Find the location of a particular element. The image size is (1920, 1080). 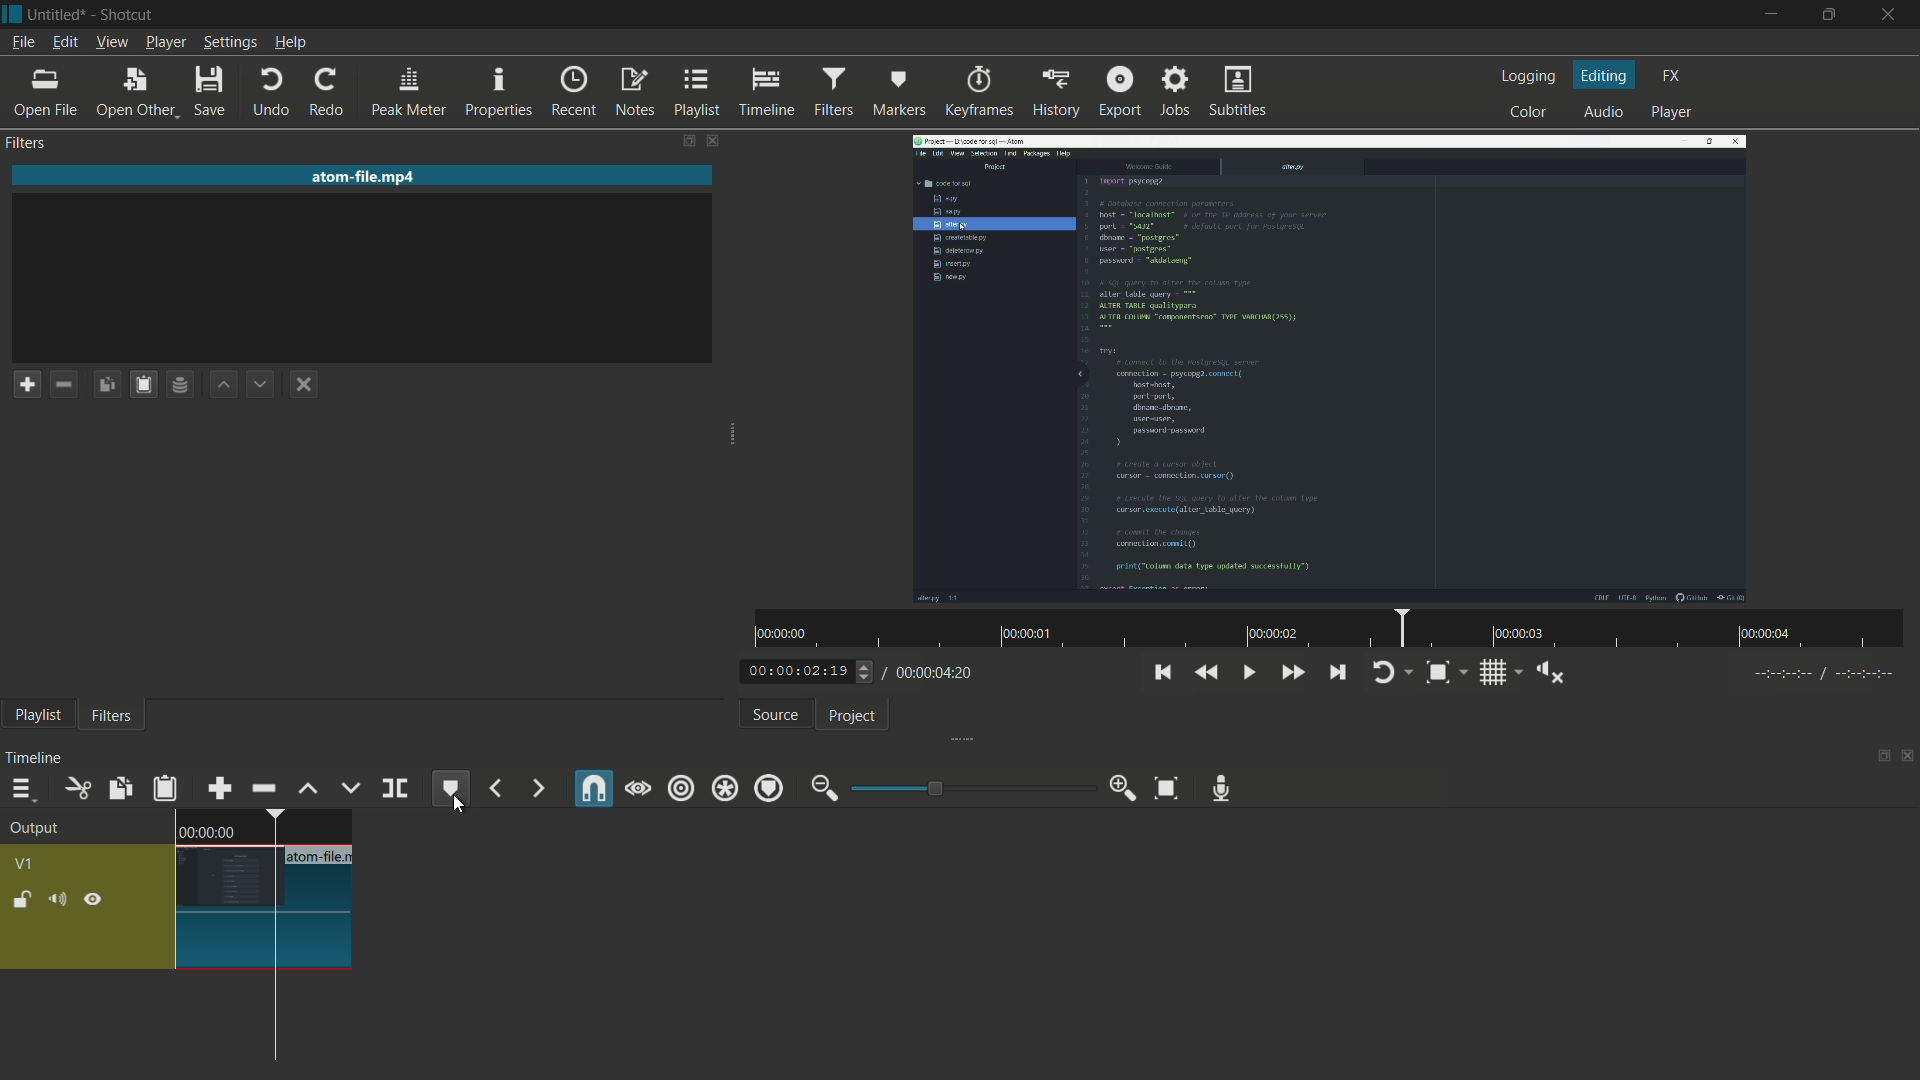

mute is located at coordinates (56, 899).